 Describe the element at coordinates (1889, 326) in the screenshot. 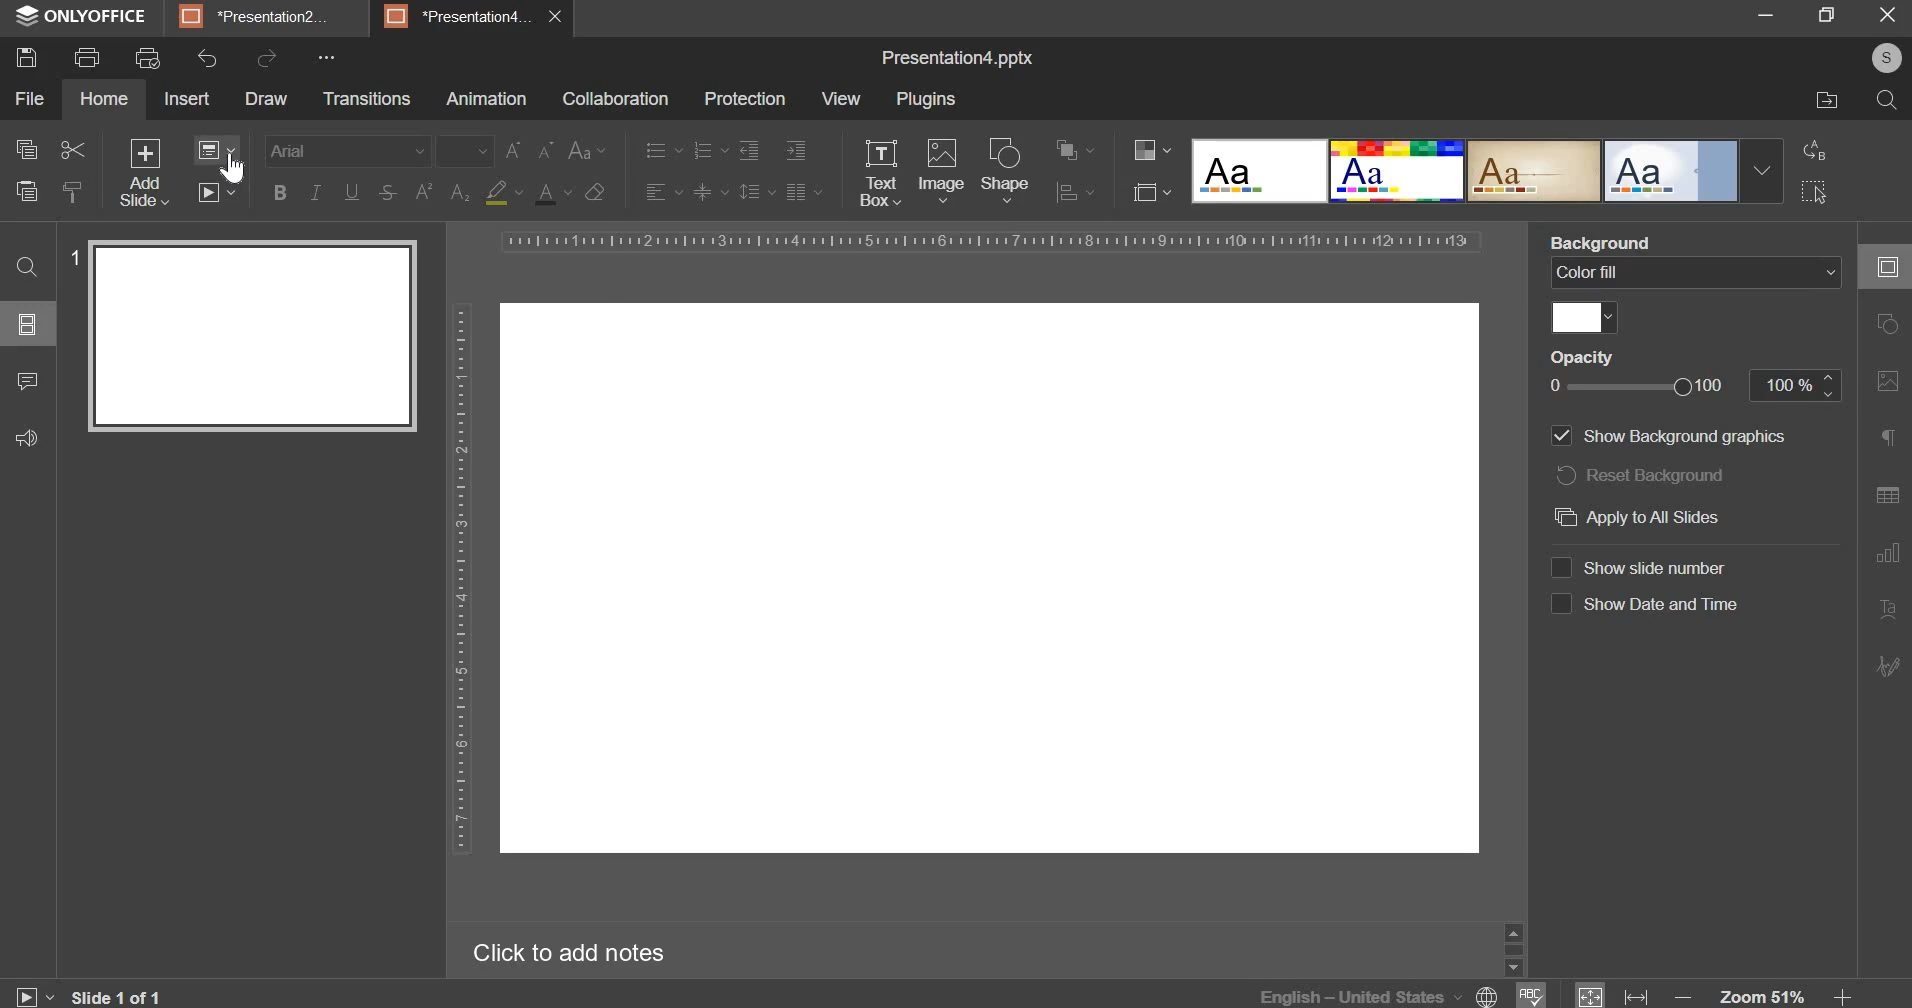

I see `shape setting` at that location.